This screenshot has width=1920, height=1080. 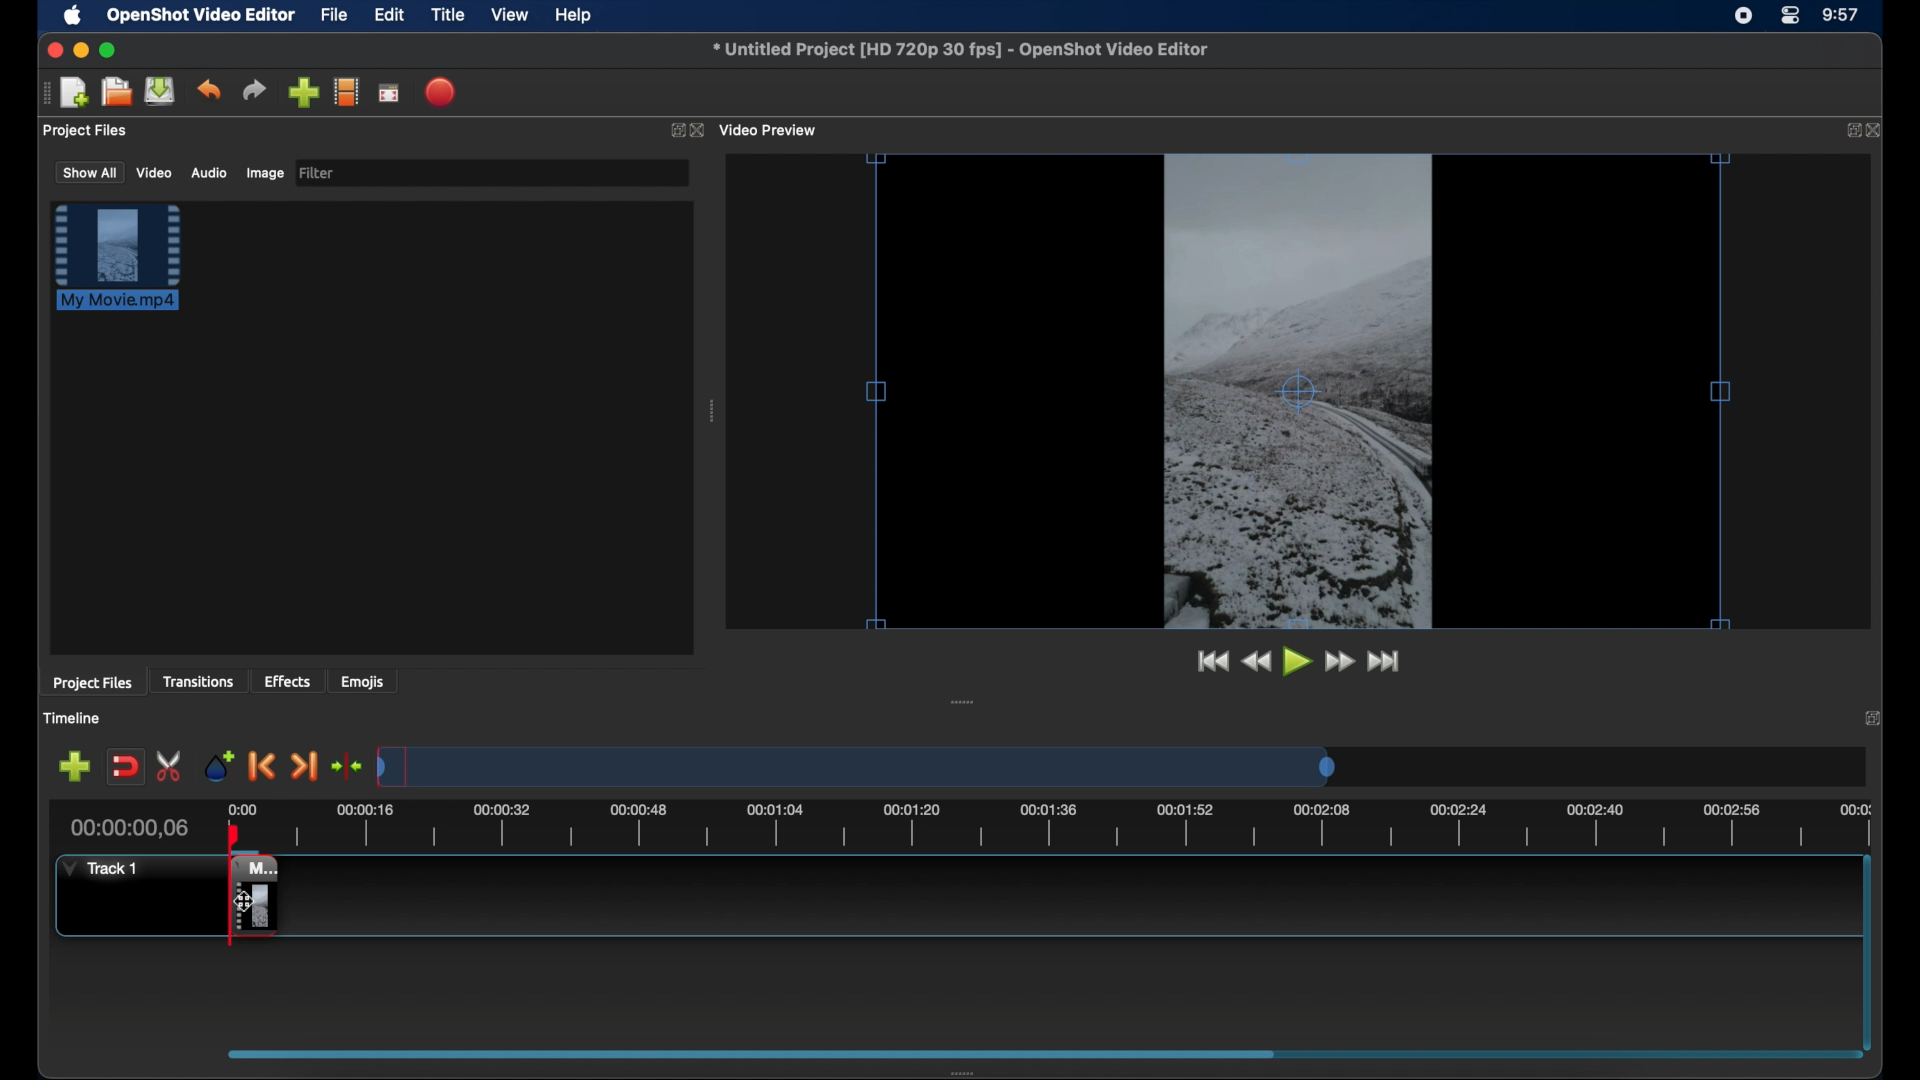 What do you see at coordinates (346, 91) in the screenshot?
I see `explore profiles` at bounding box center [346, 91].